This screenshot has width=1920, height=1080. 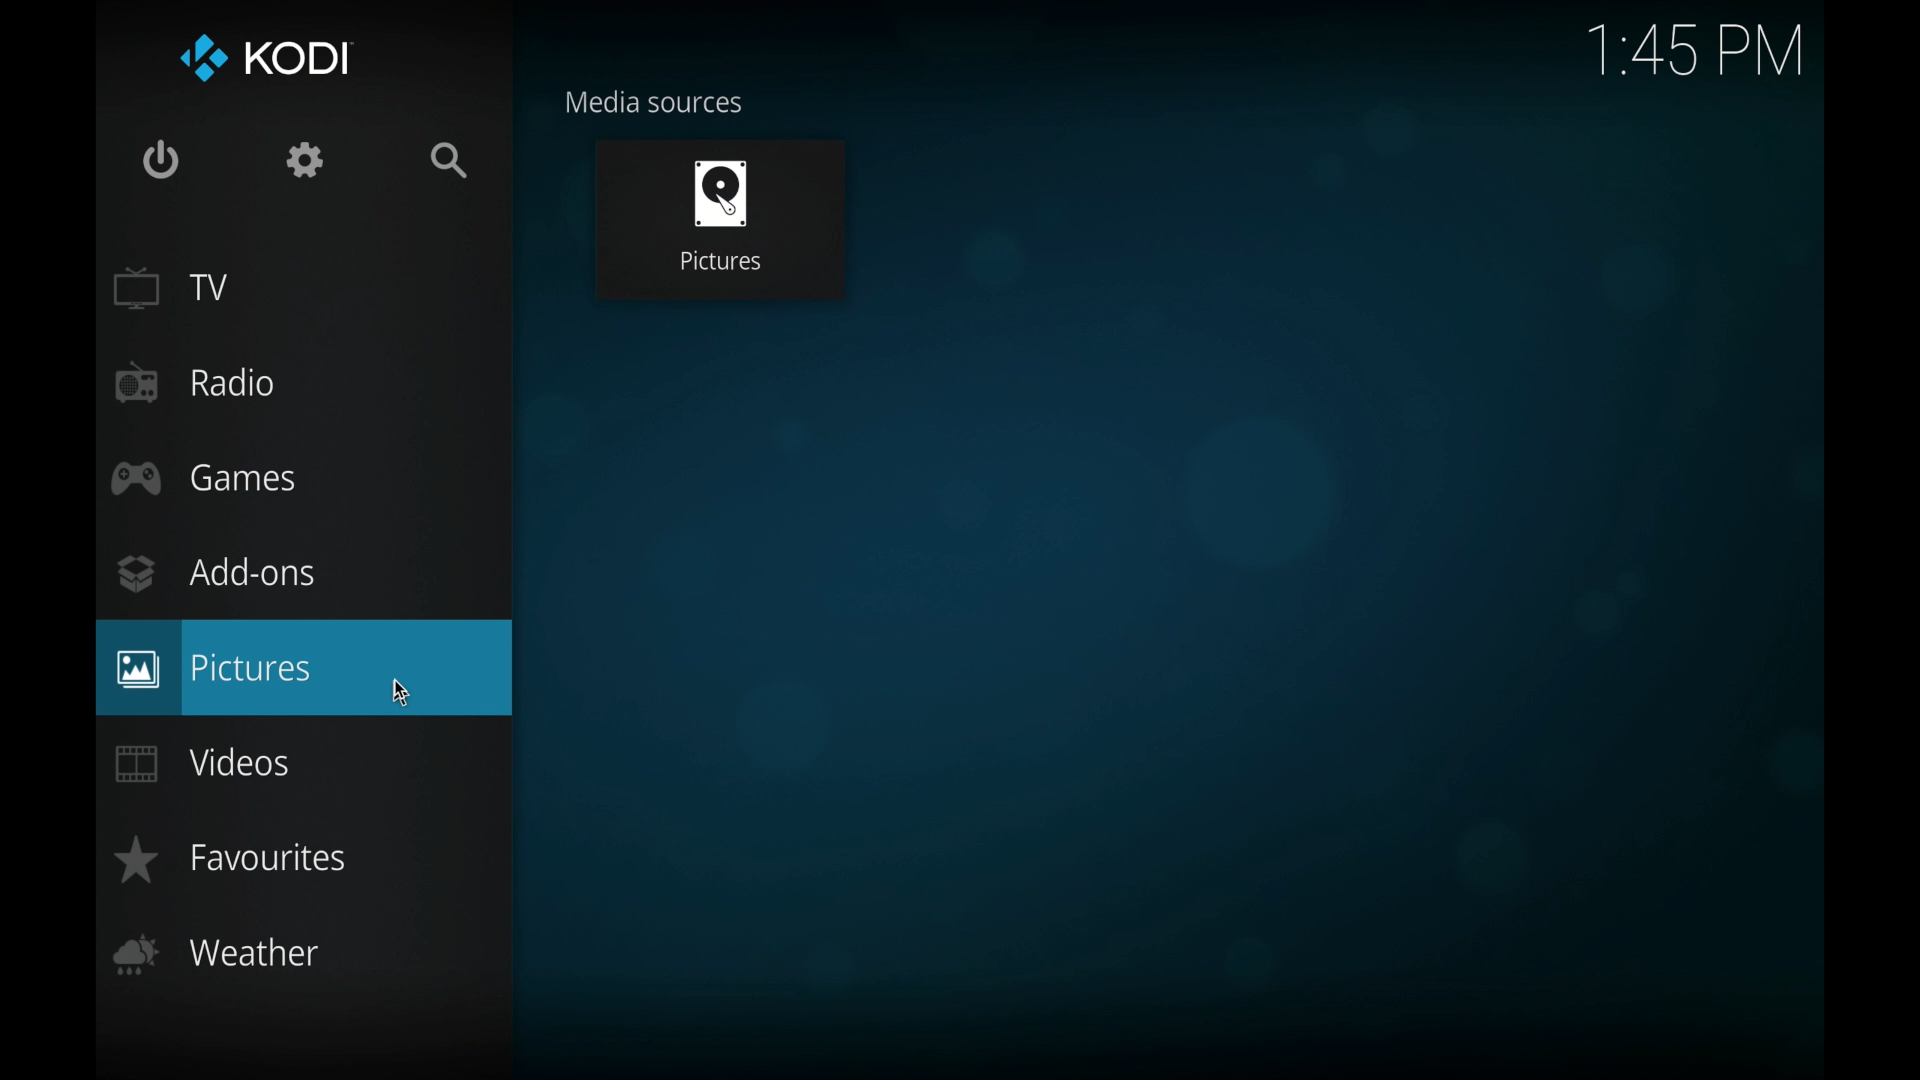 What do you see at coordinates (305, 667) in the screenshot?
I see `pictures` at bounding box center [305, 667].